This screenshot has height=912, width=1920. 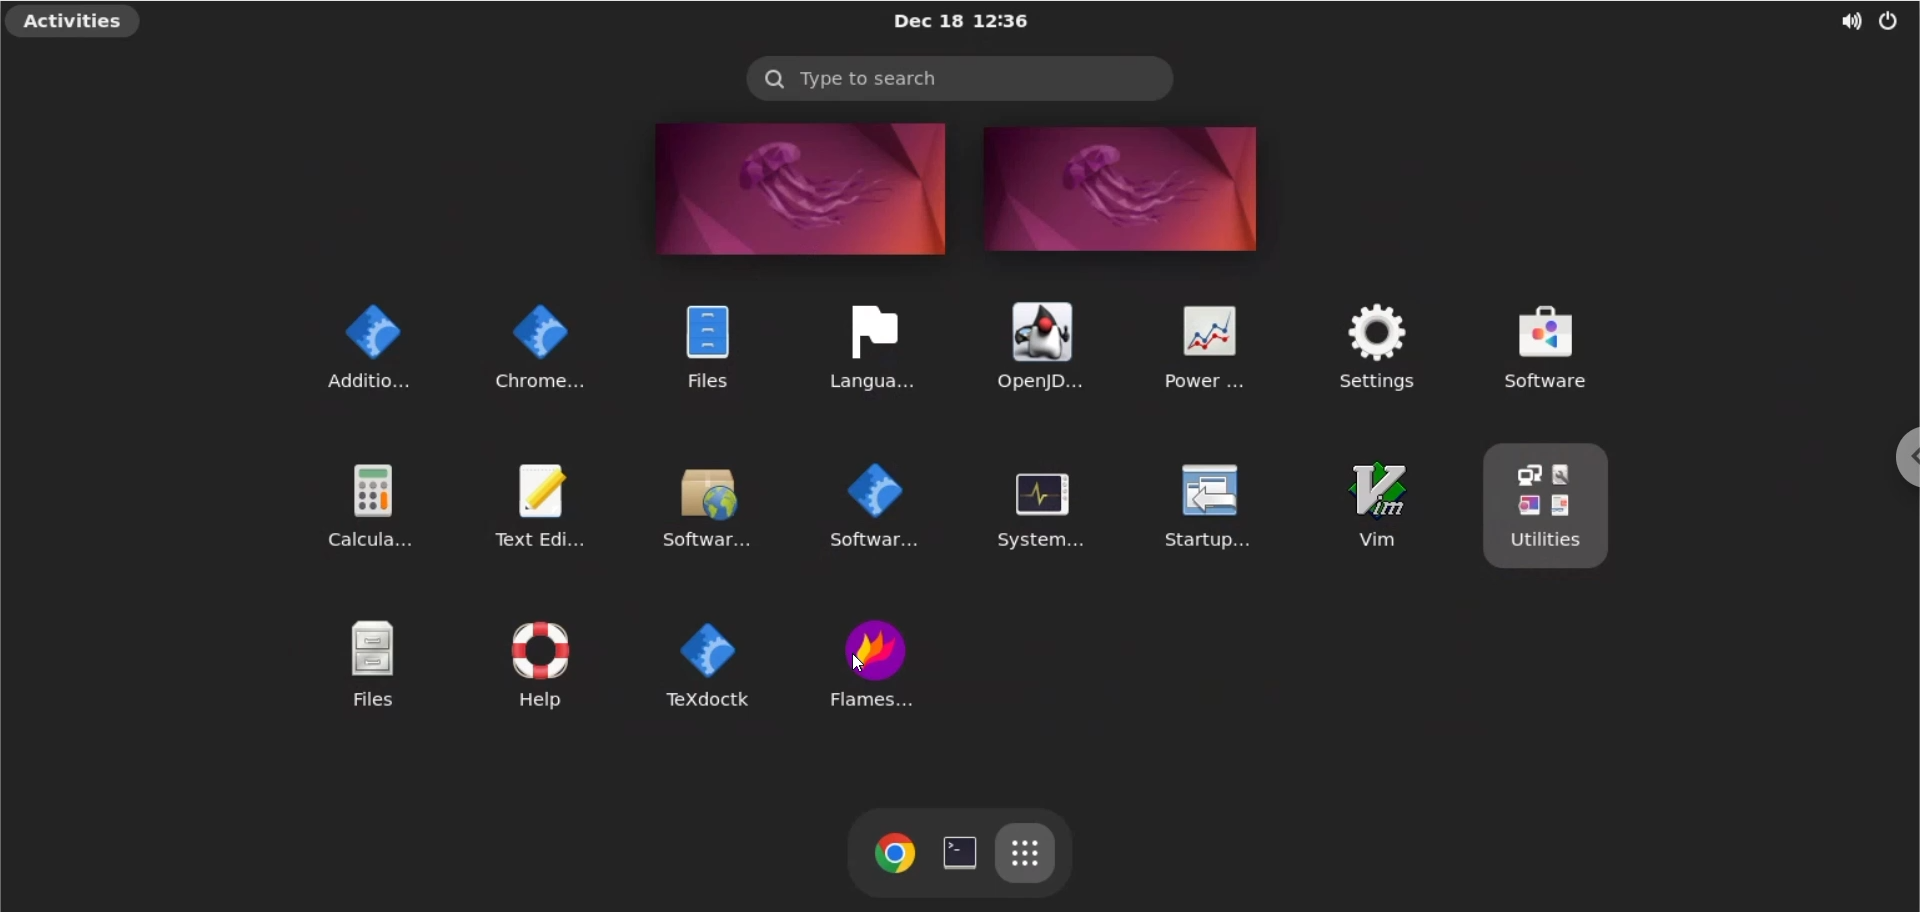 What do you see at coordinates (791, 189) in the screenshot?
I see `Activity screen one` at bounding box center [791, 189].